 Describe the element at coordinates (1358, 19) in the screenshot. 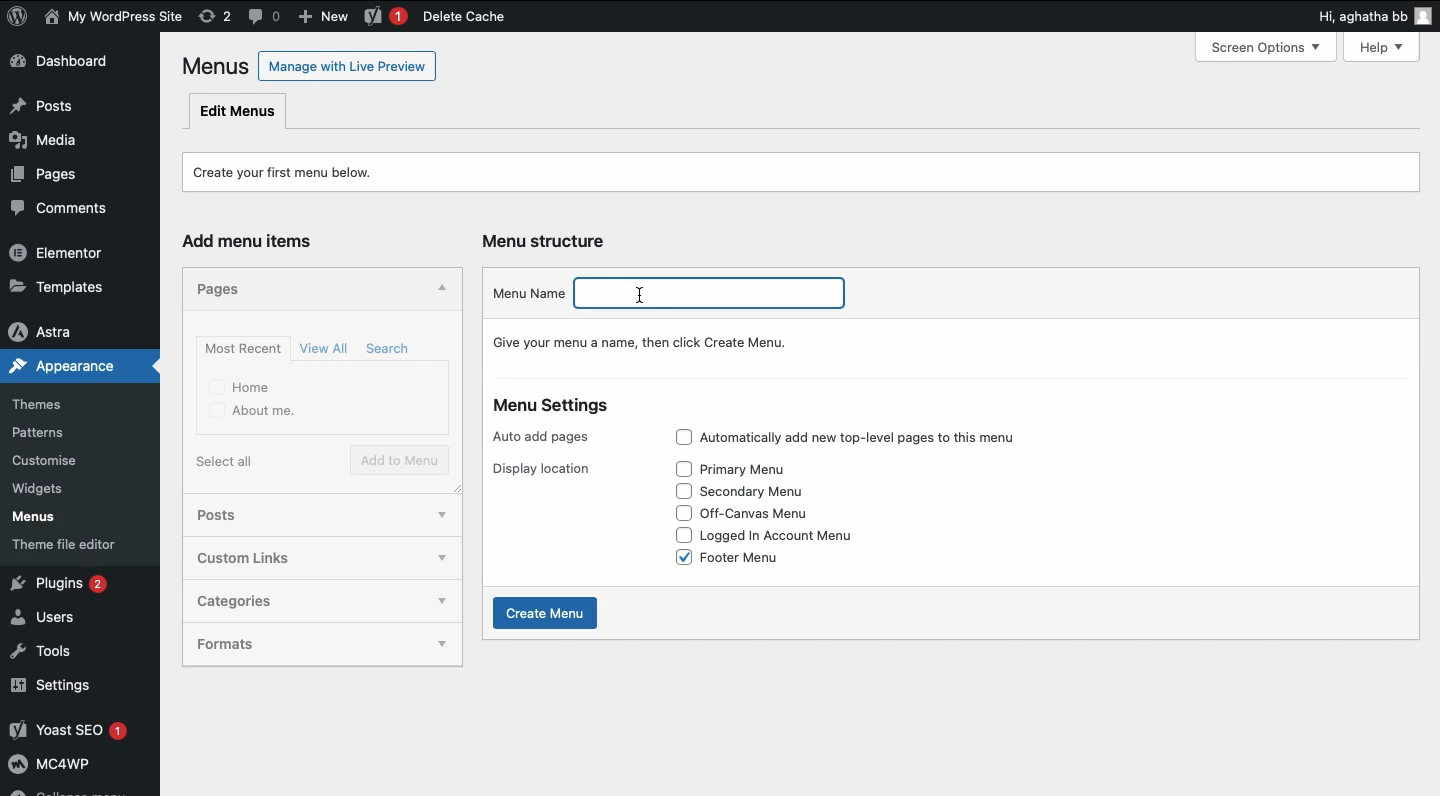

I see `Hi, agatha bb` at that location.